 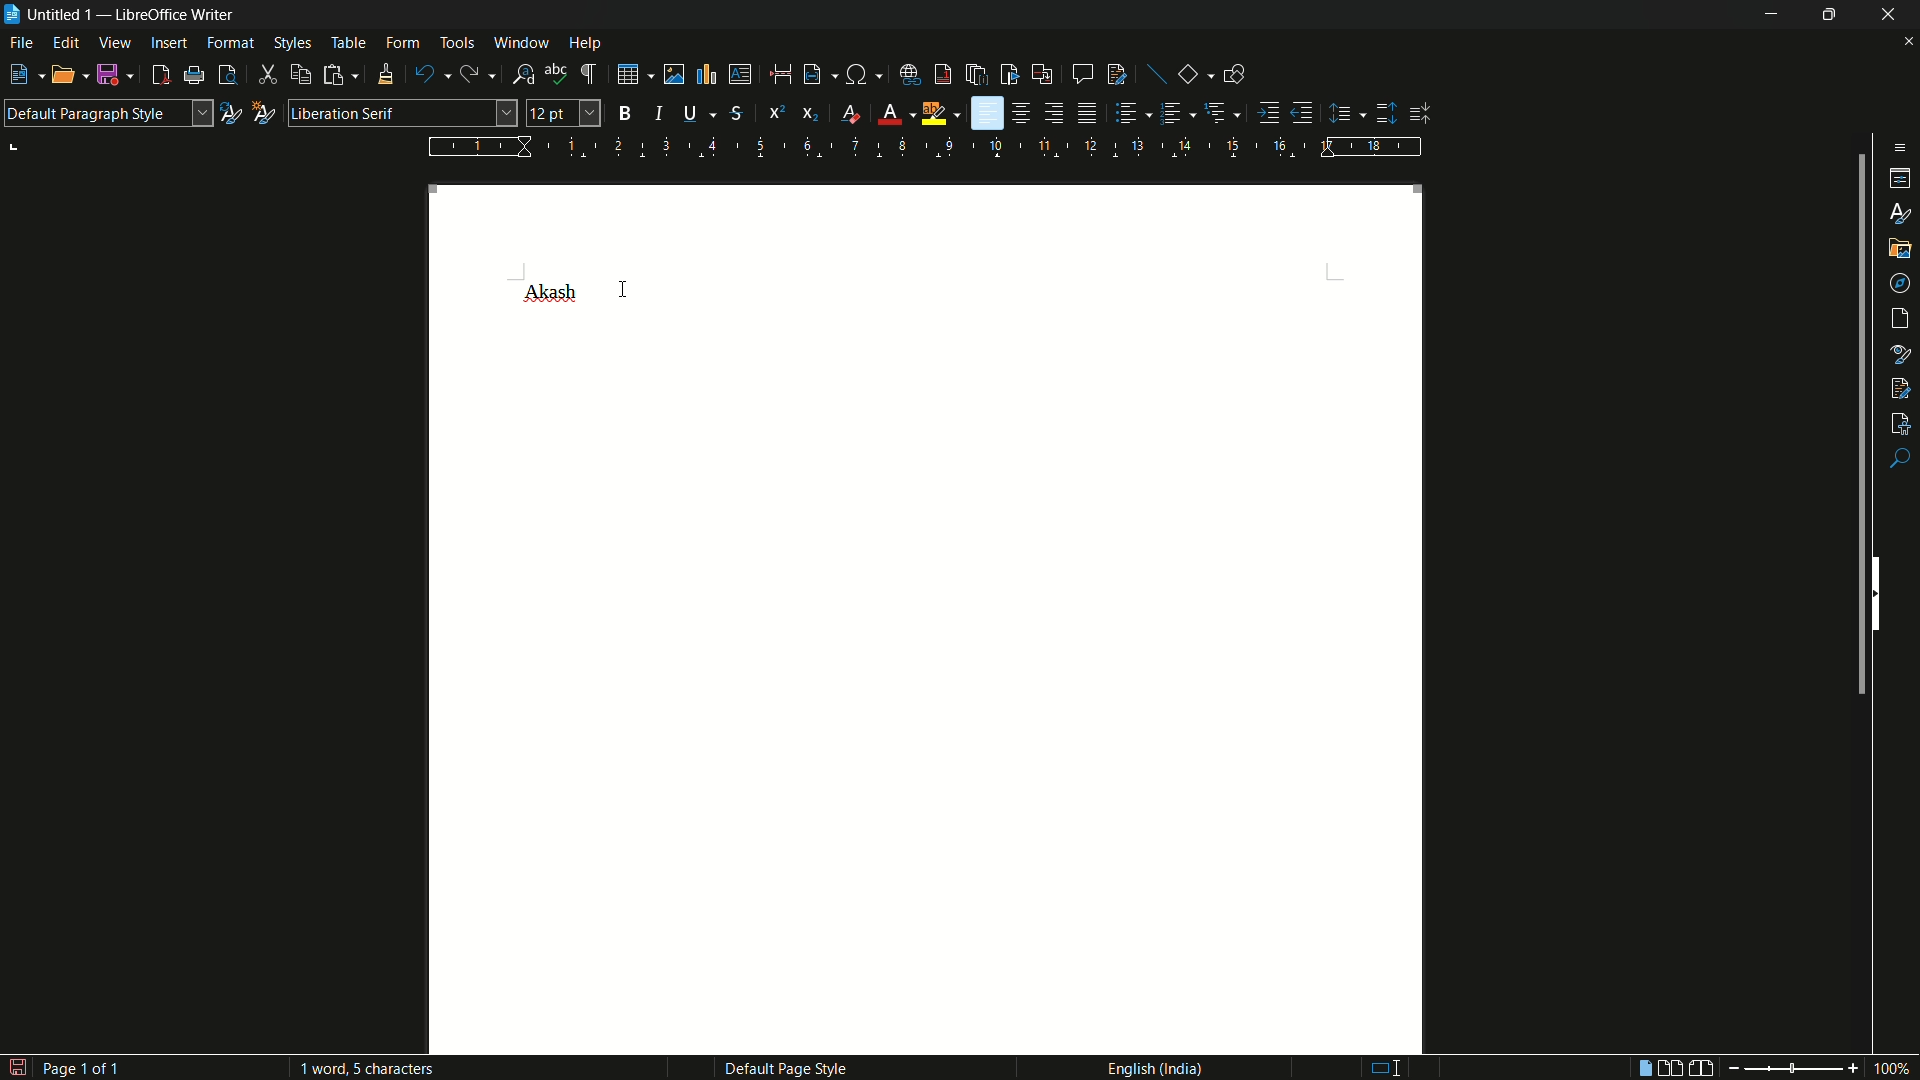 What do you see at coordinates (109, 76) in the screenshot?
I see `save file` at bounding box center [109, 76].